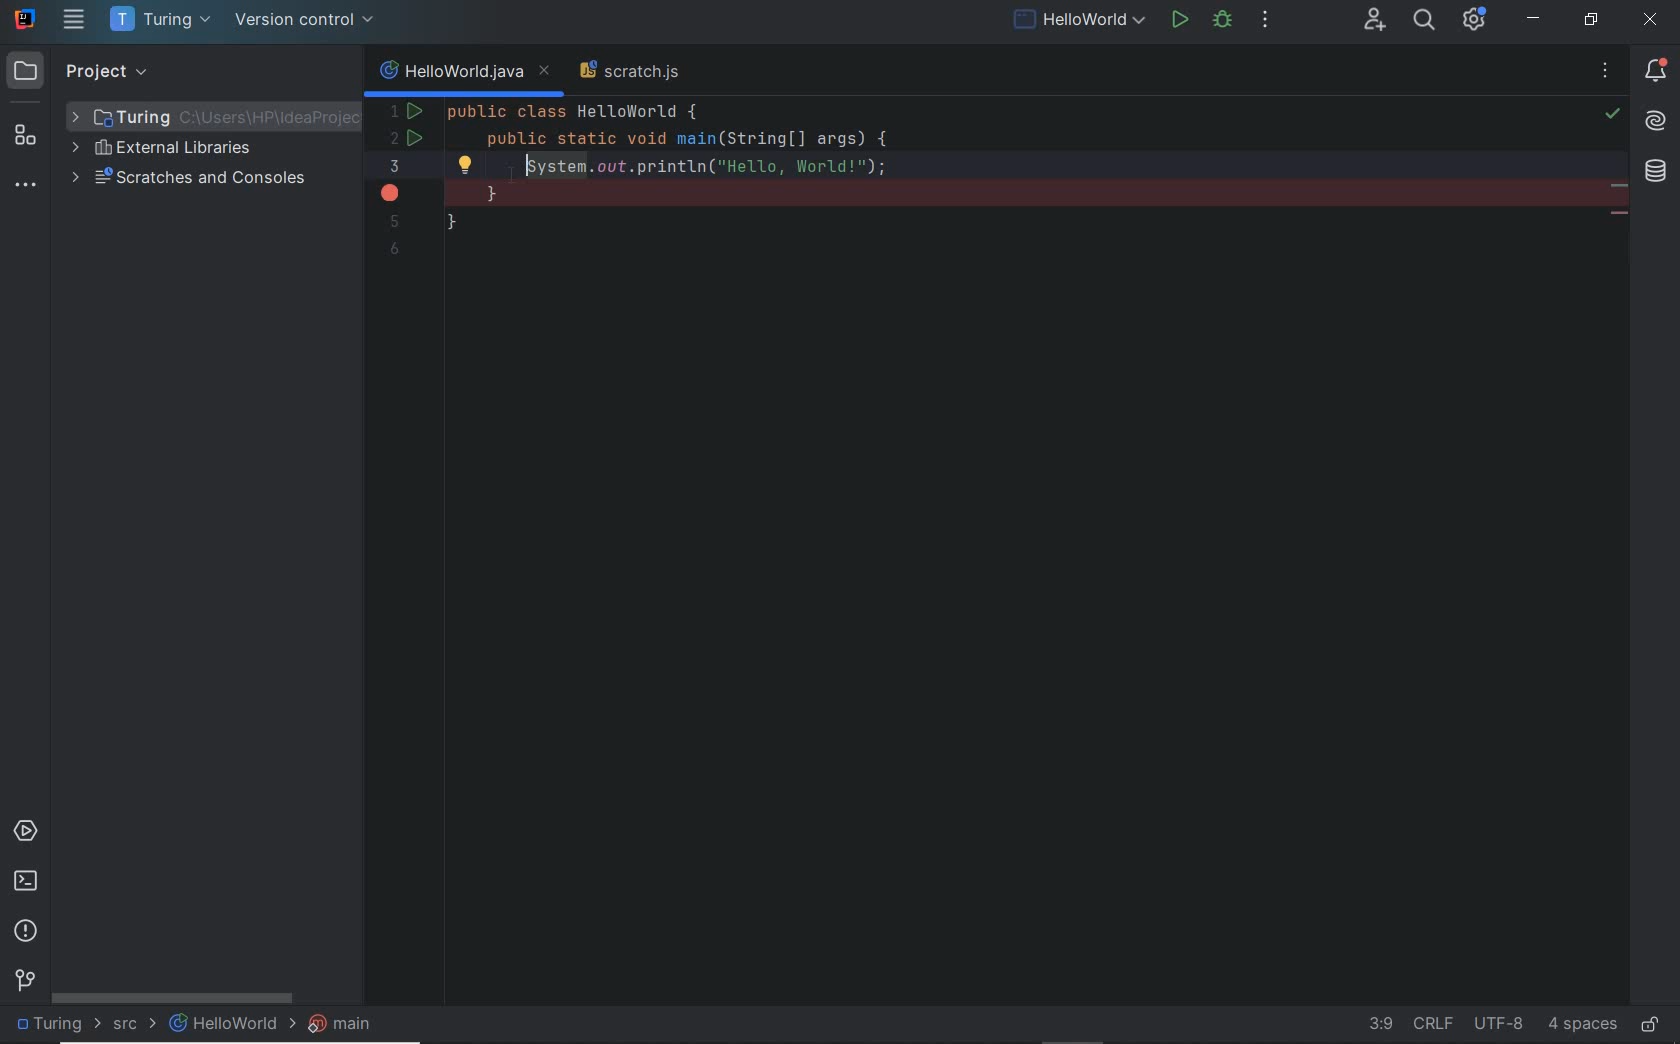 This screenshot has height=1044, width=1680. I want to click on src, so click(131, 1025).